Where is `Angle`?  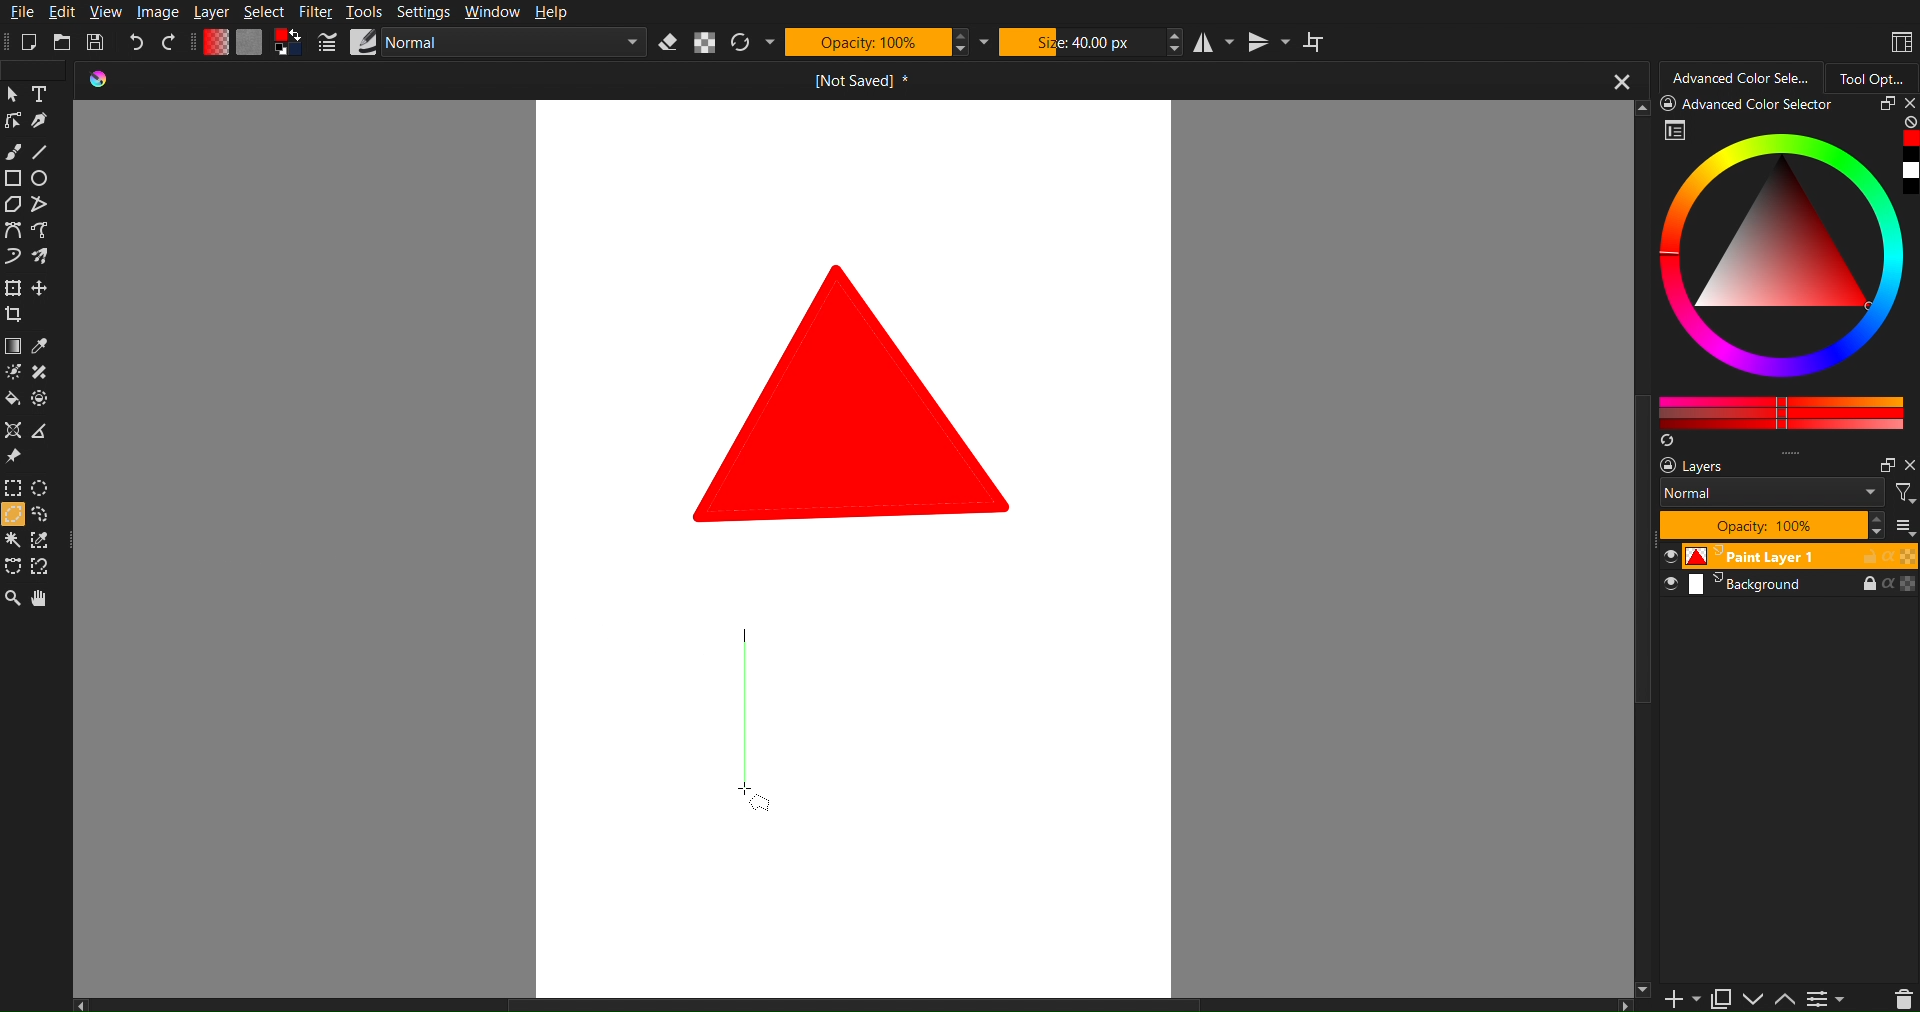
Angle is located at coordinates (40, 434).